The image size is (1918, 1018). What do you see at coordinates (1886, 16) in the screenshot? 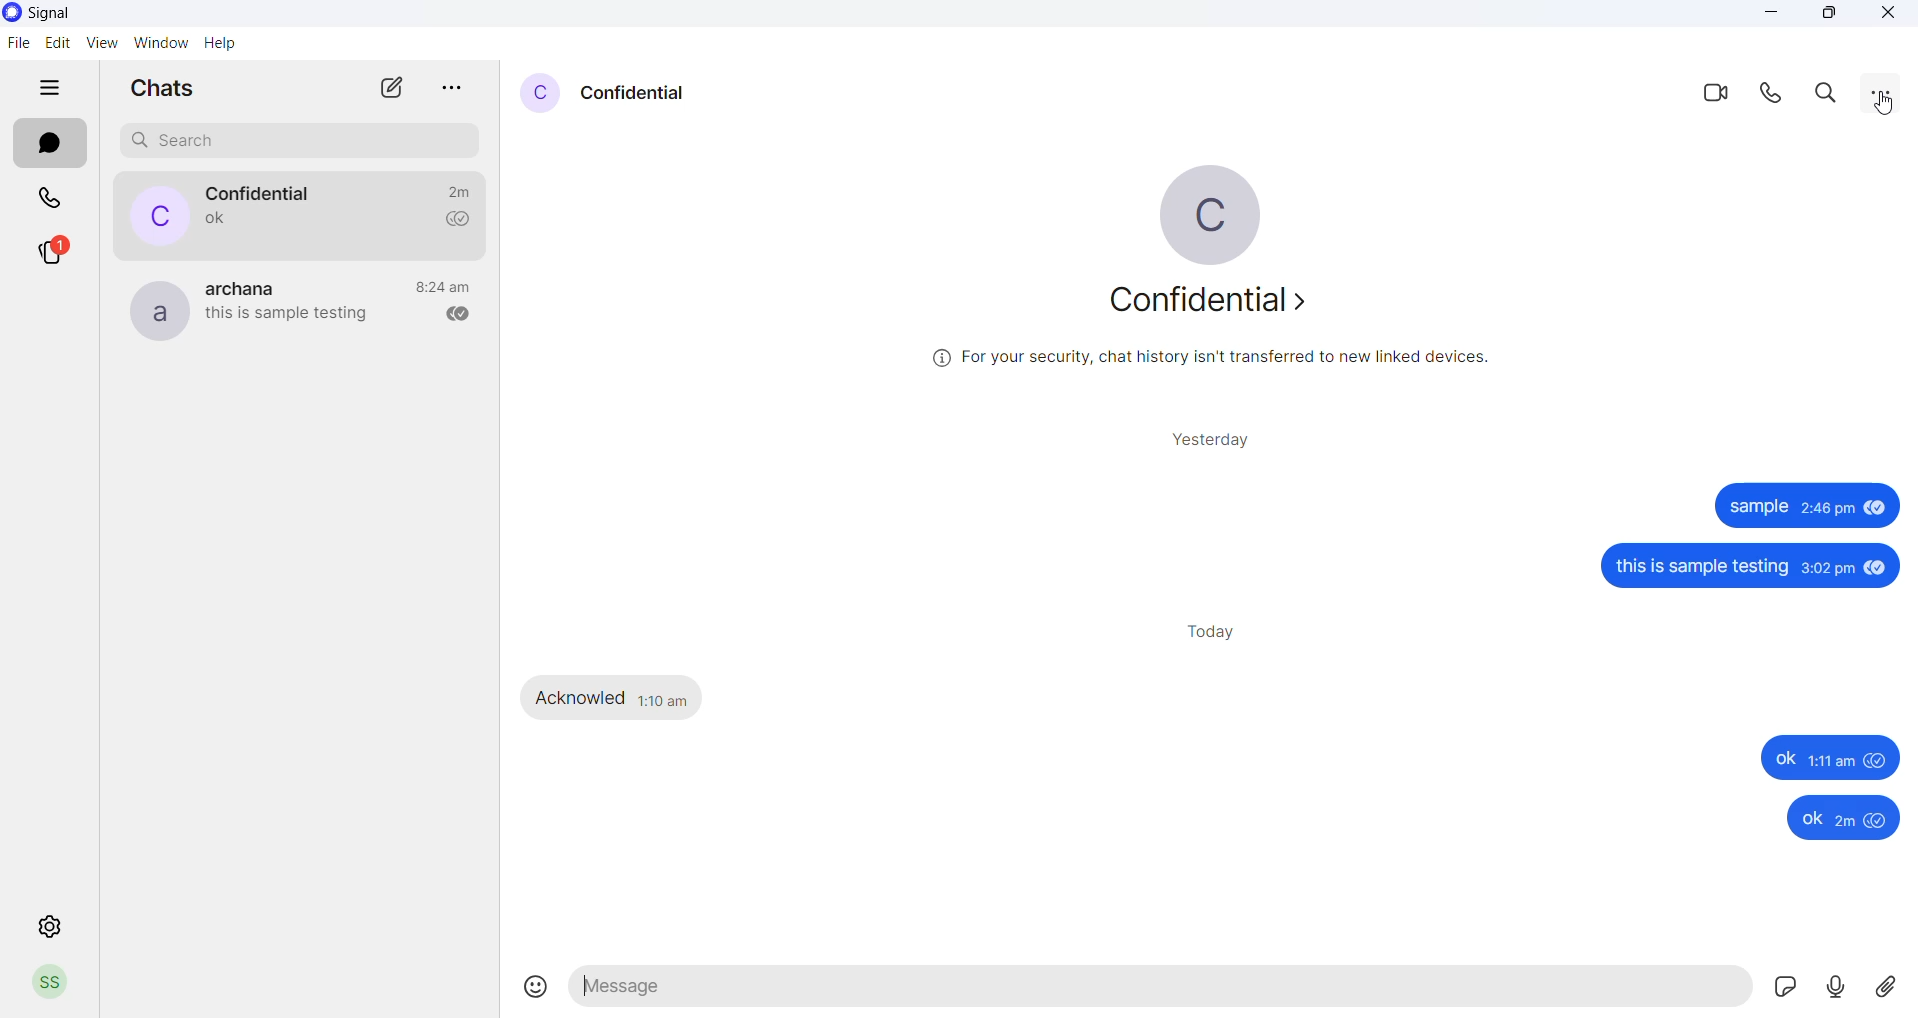
I see `close` at bounding box center [1886, 16].